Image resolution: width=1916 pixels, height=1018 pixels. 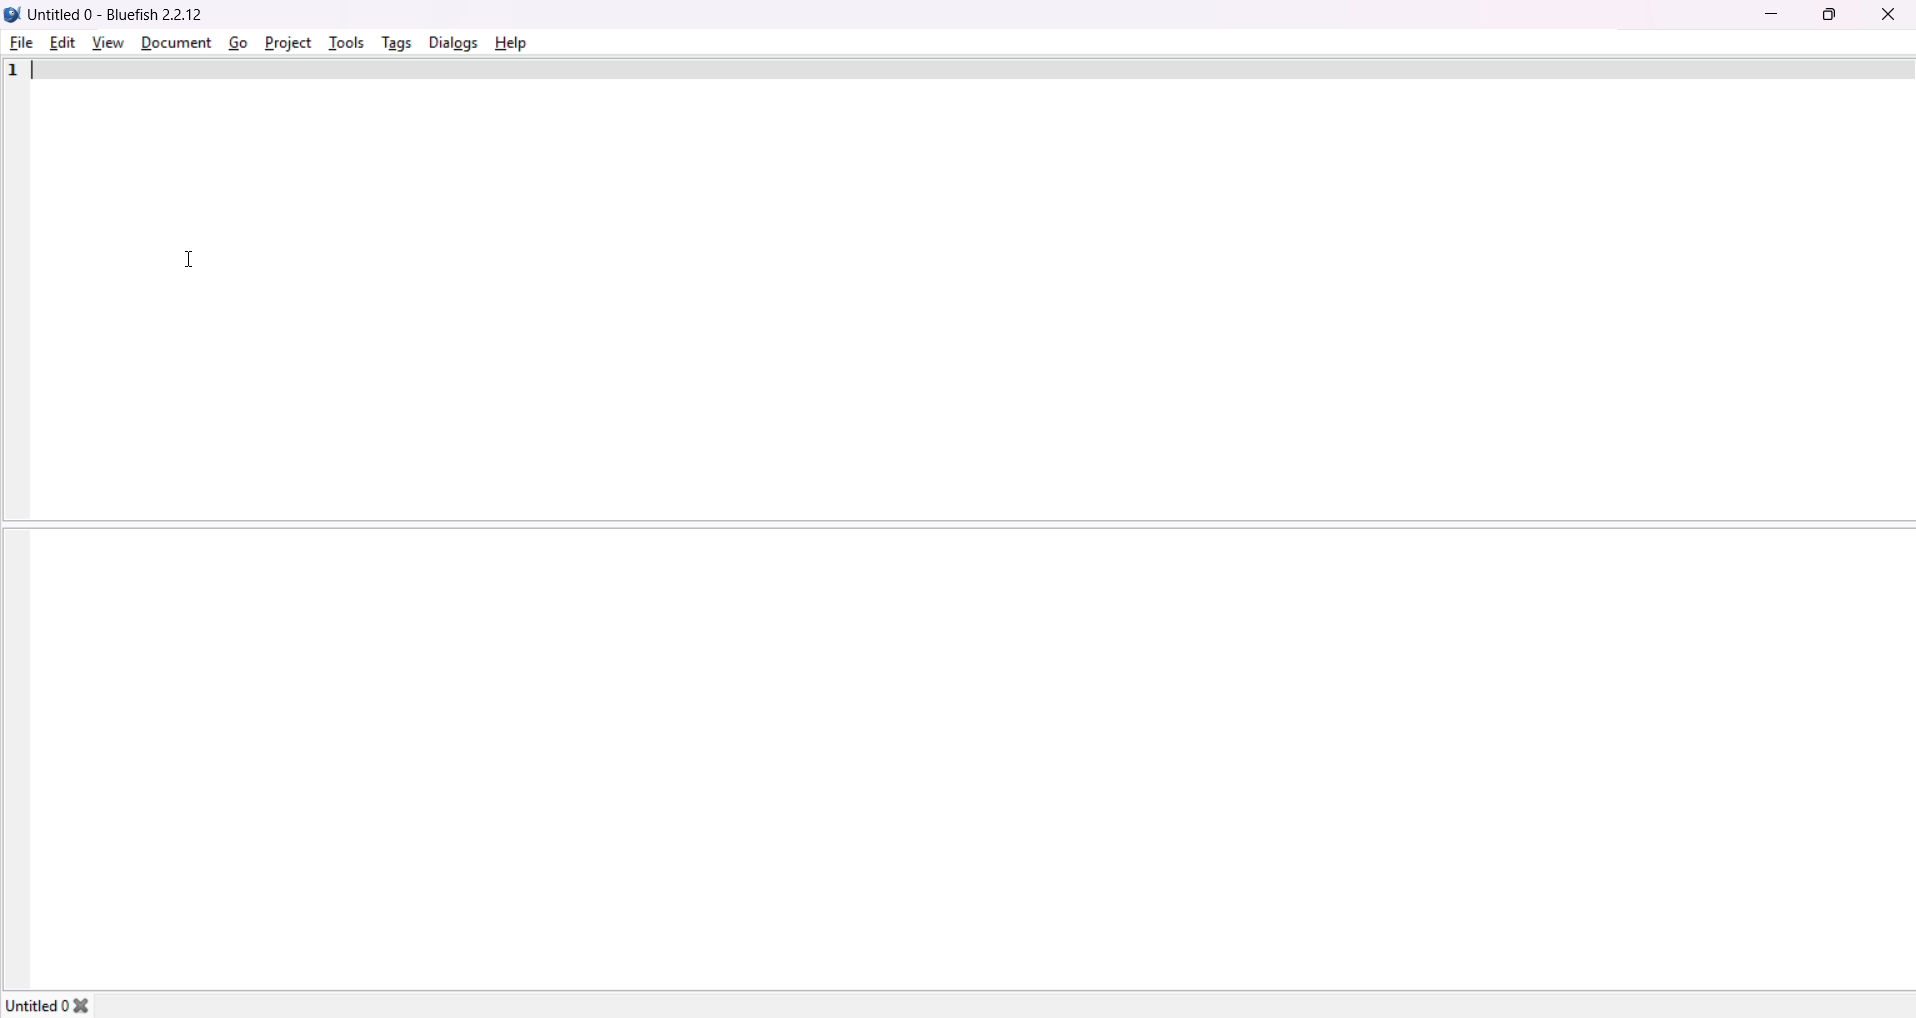 What do you see at coordinates (1828, 13) in the screenshot?
I see `maximize` at bounding box center [1828, 13].